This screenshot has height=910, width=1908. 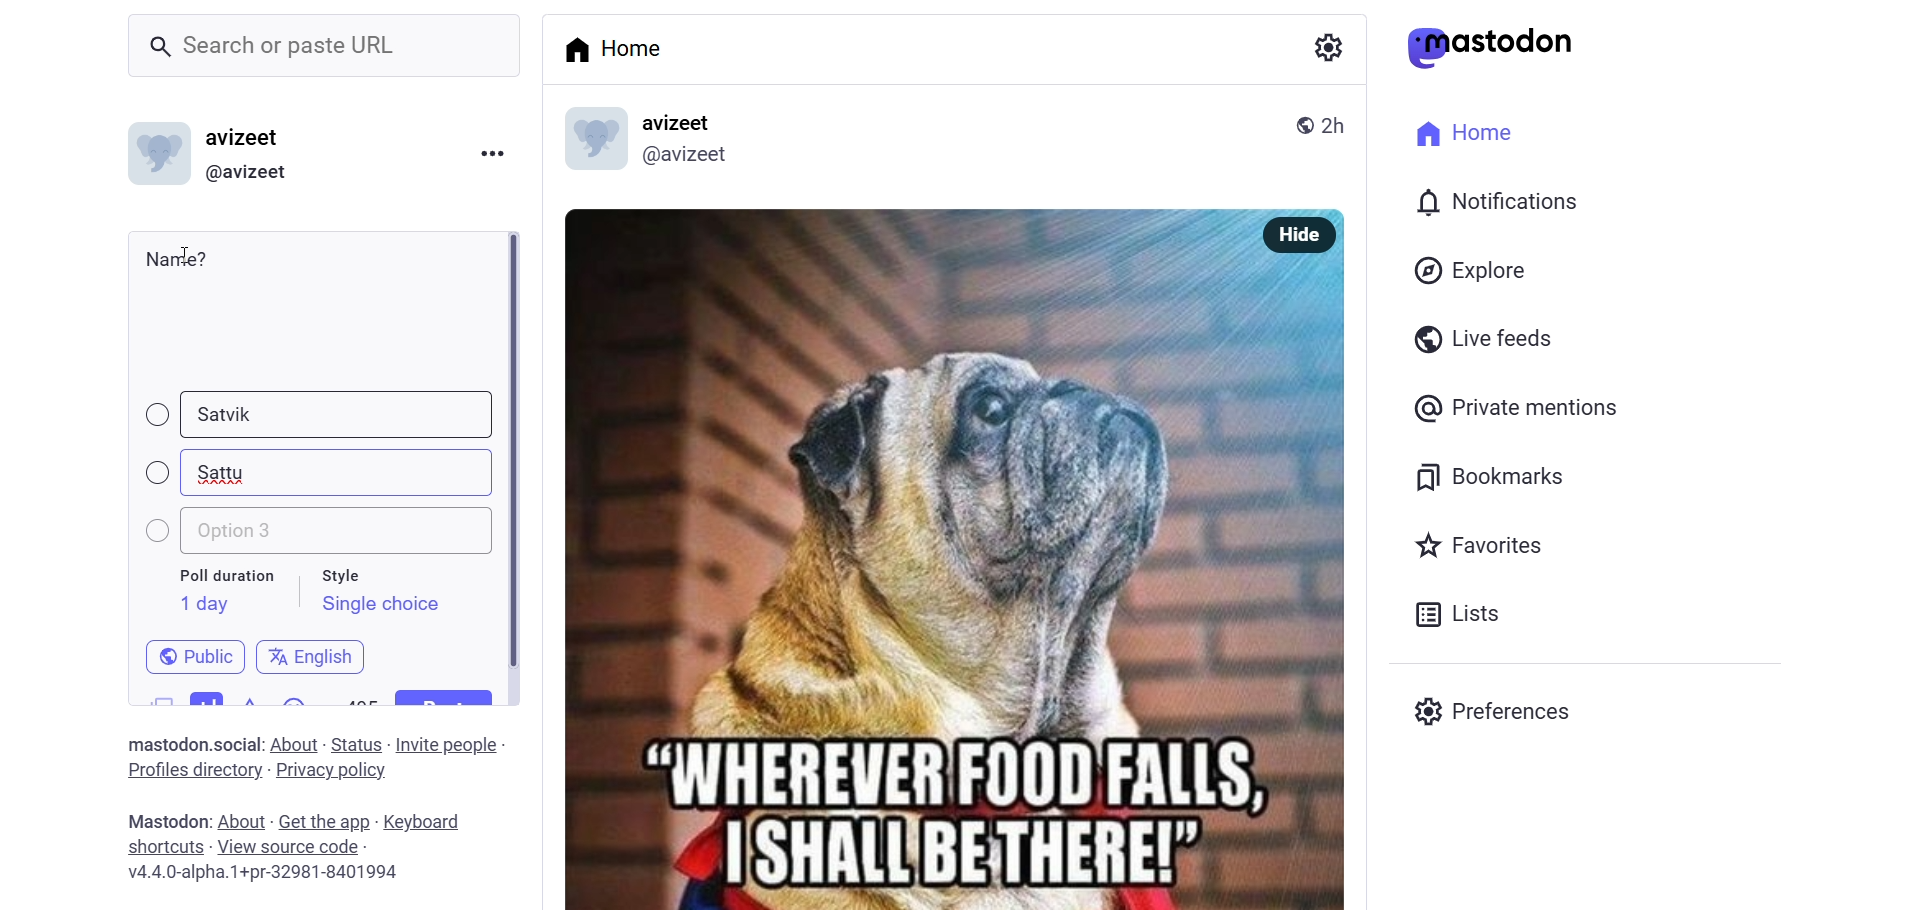 What do you see at coordinates (1297, 123) in the screenshot?
I see `public` at bounding box center [1297, 123].